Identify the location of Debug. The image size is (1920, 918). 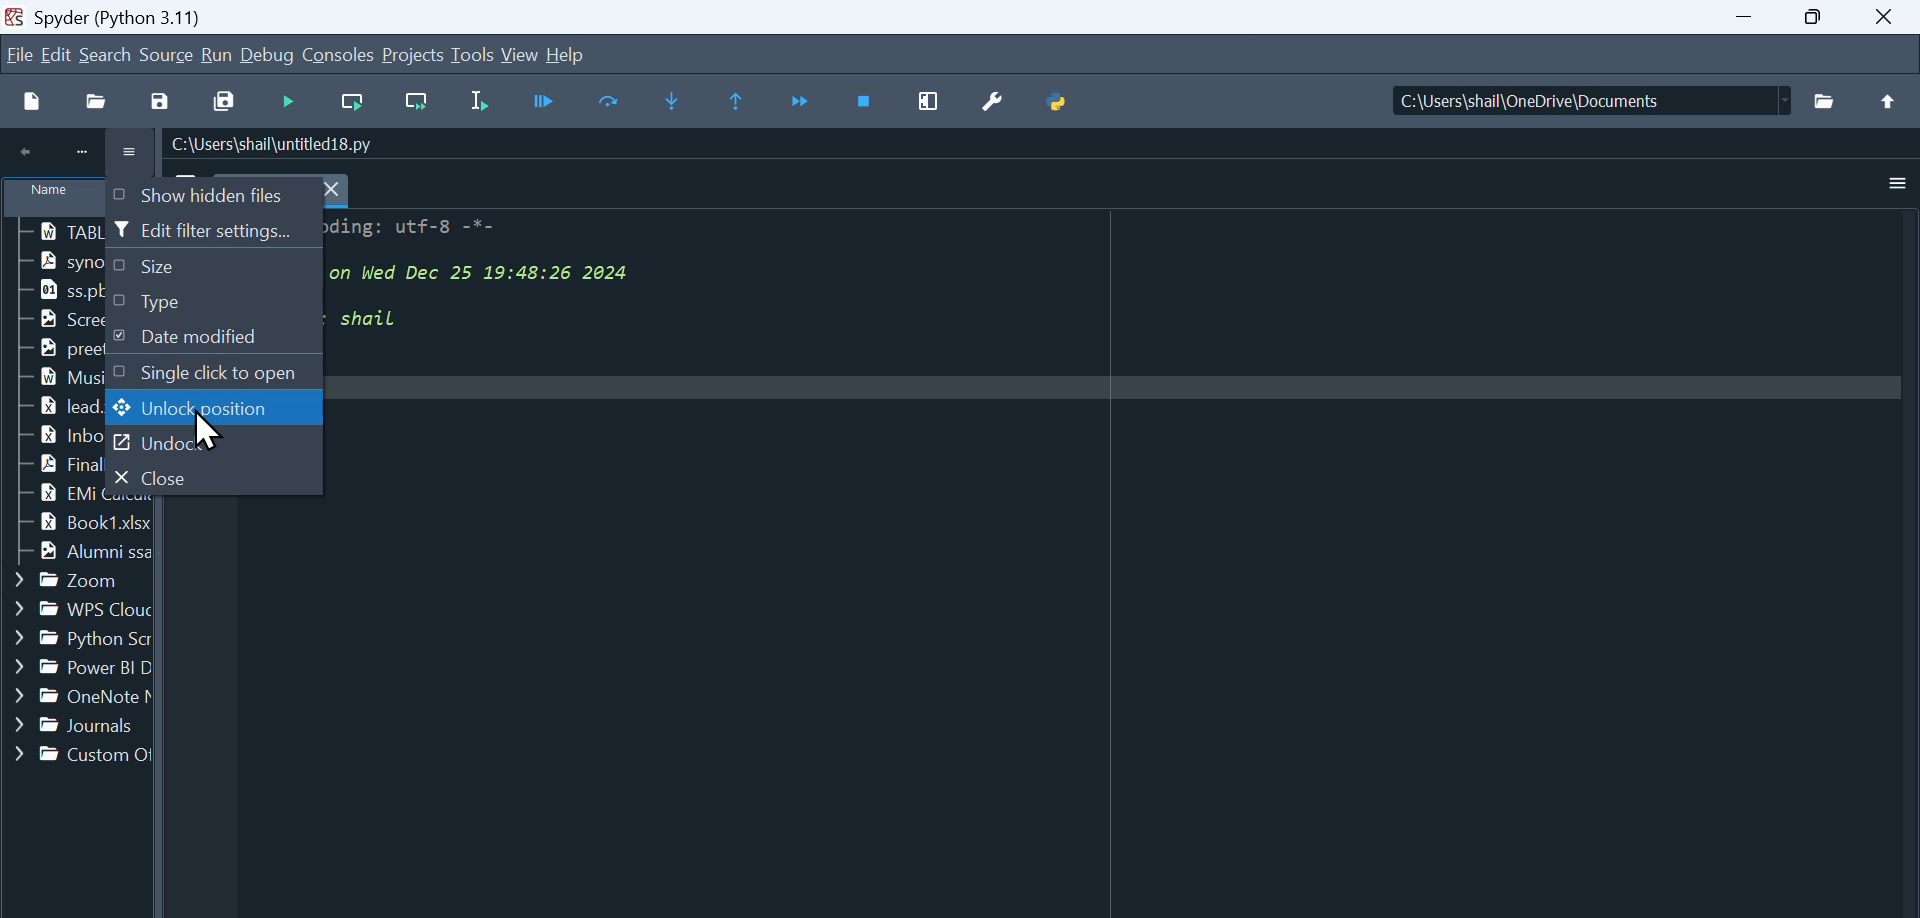
(270, 56).